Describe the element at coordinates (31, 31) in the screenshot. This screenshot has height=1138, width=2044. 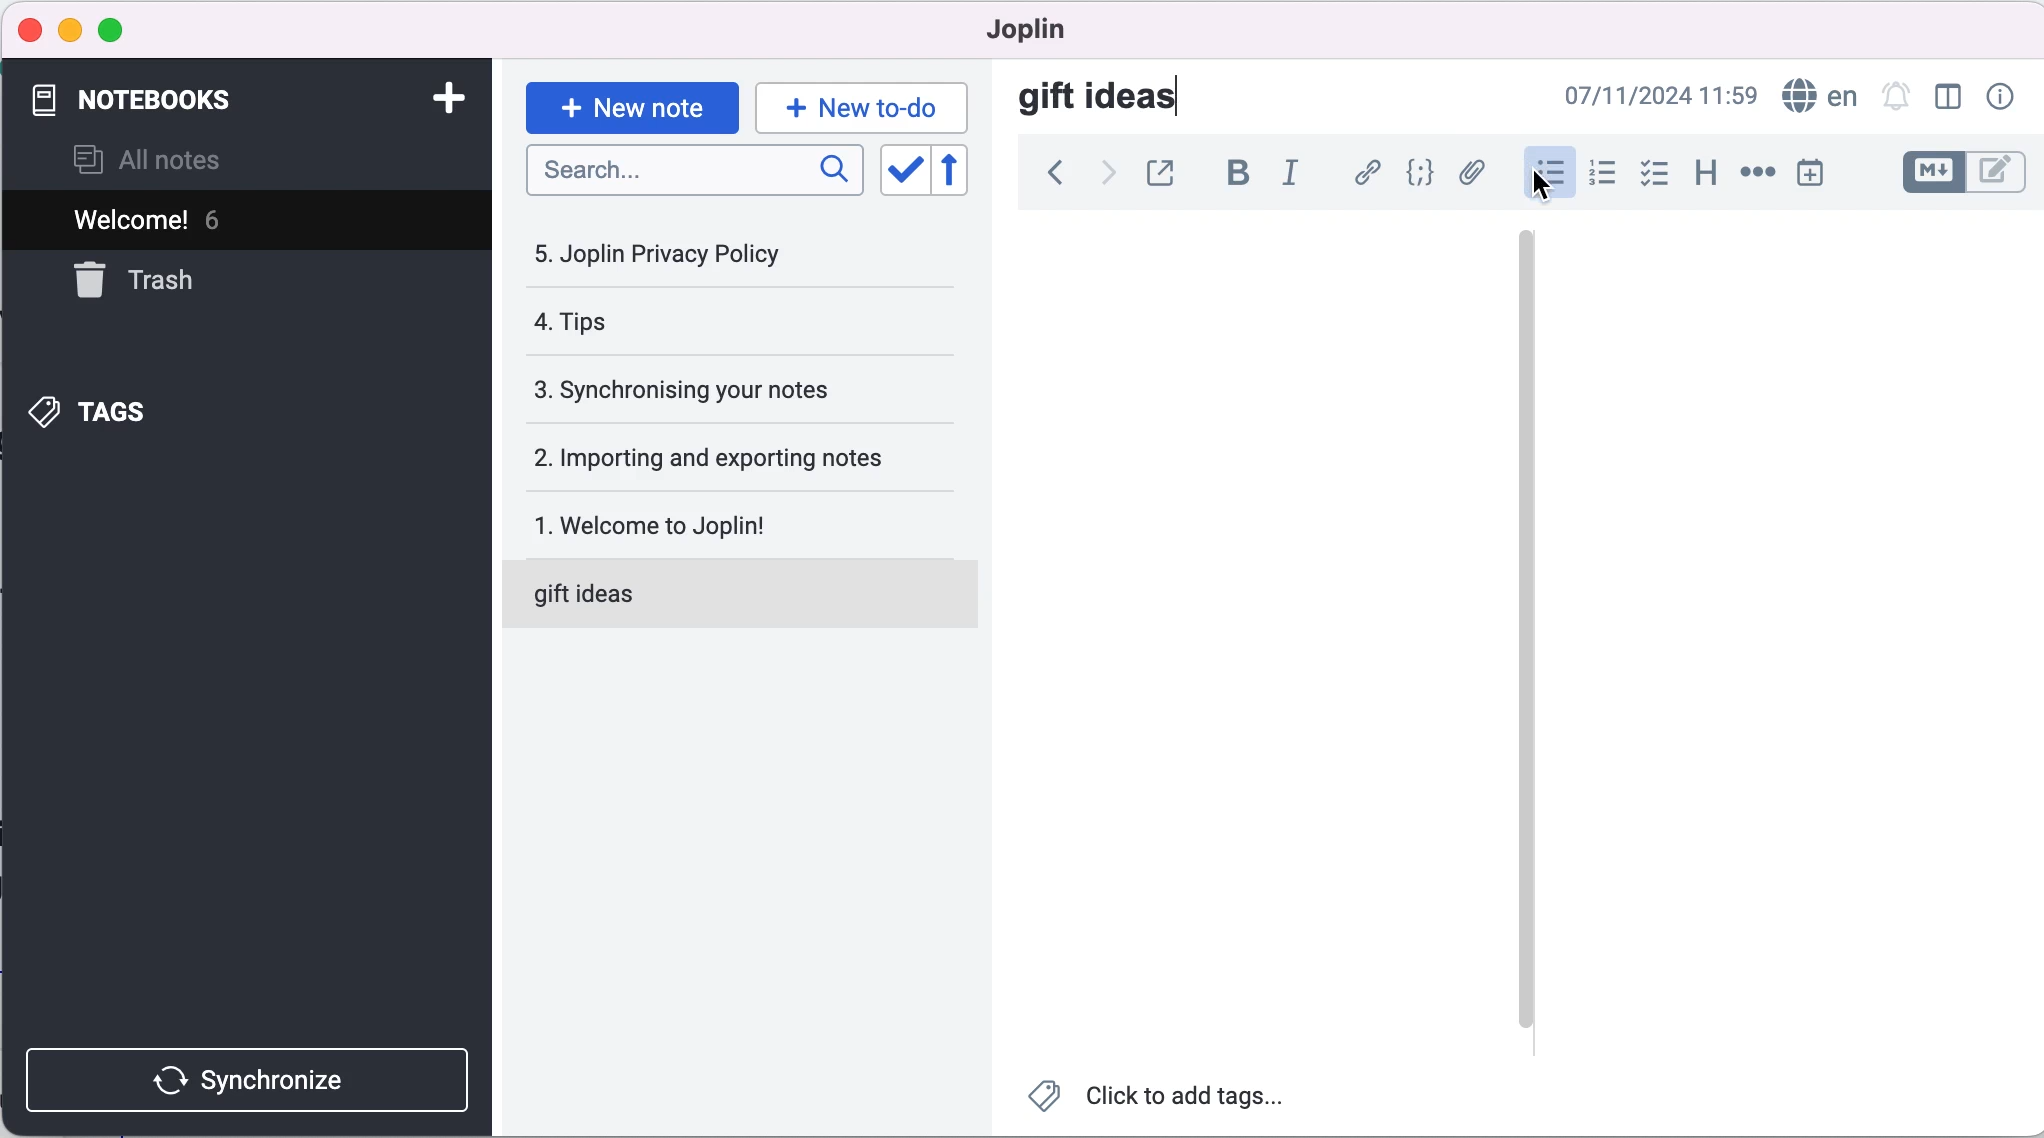
I see `close` at that location.